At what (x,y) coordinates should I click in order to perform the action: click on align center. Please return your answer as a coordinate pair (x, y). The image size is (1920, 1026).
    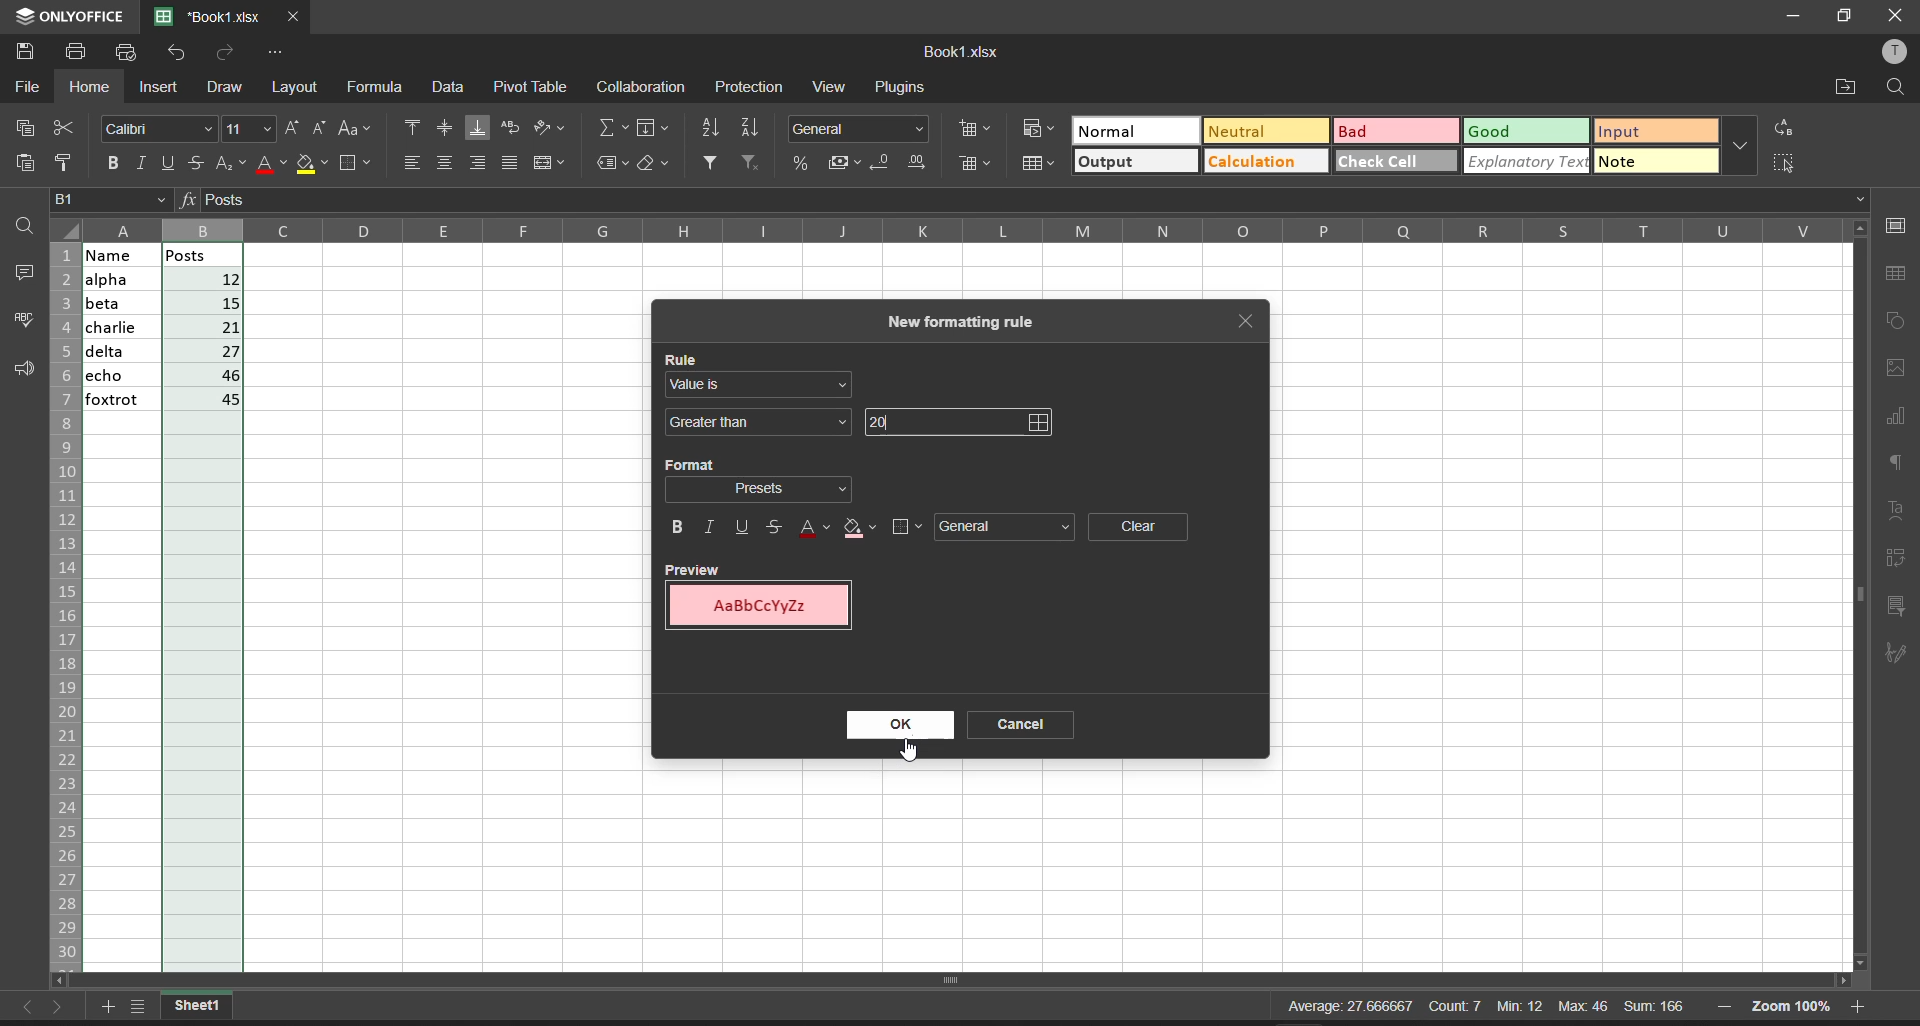
    Looking at the image, I should click on (440, 128).